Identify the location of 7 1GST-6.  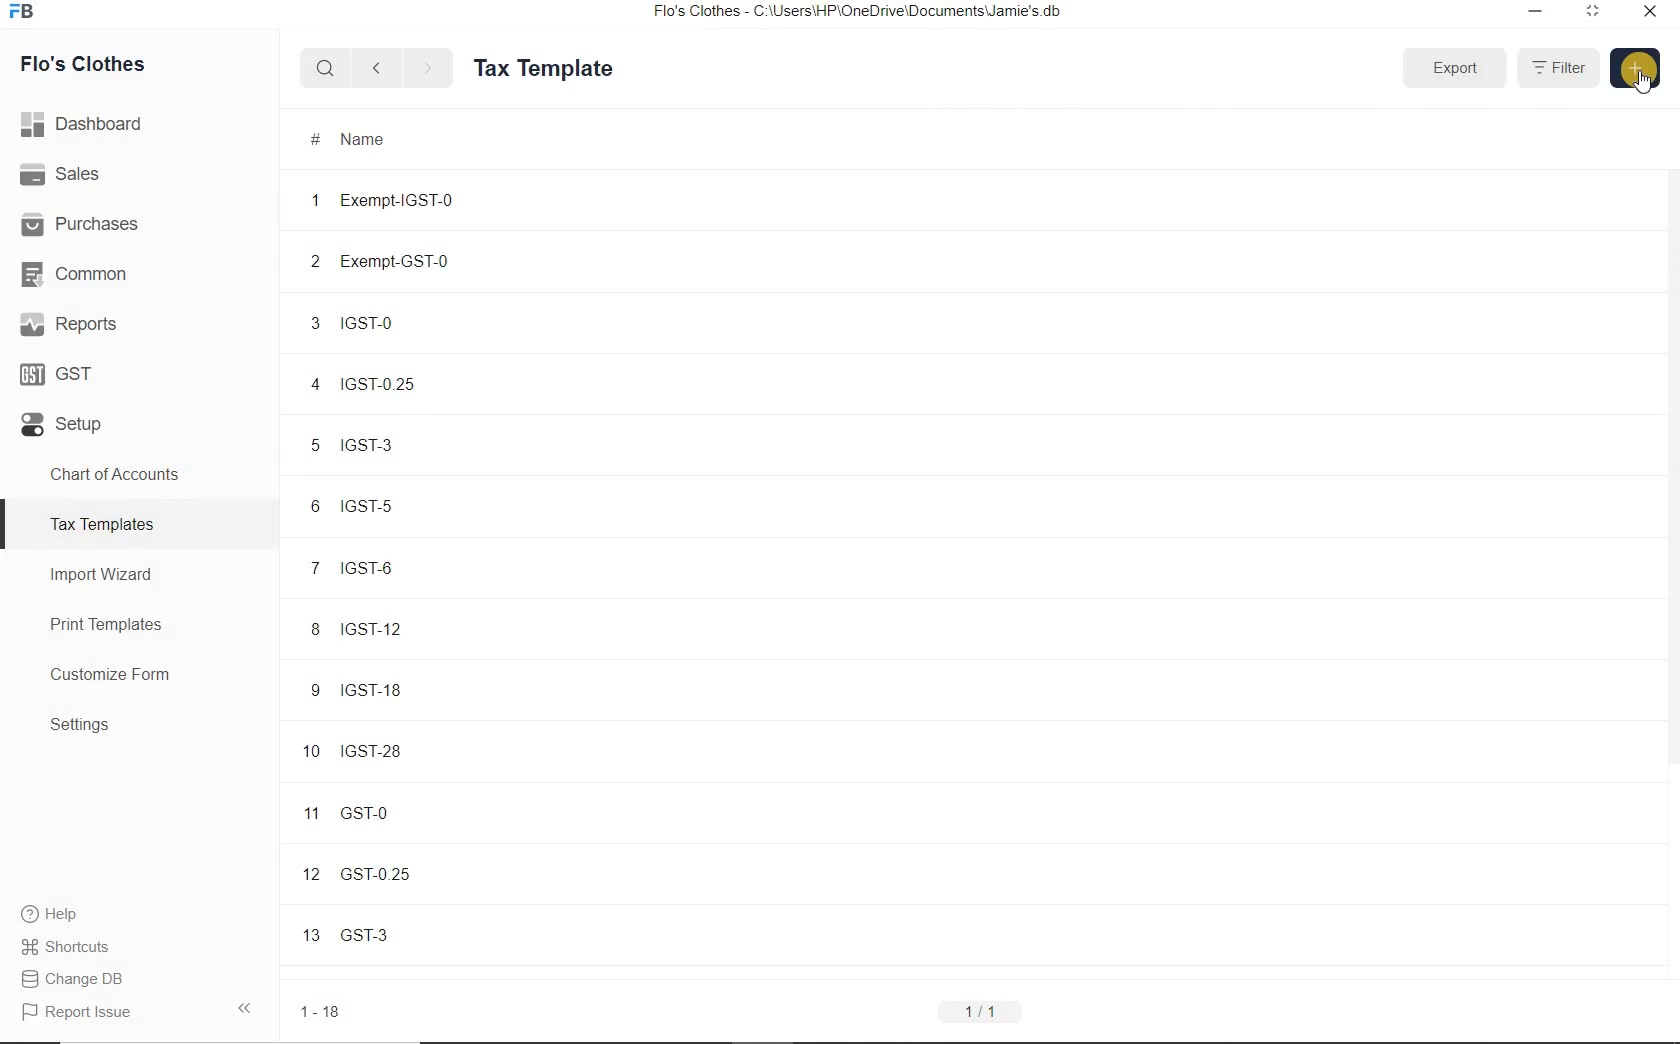
(415, 568).